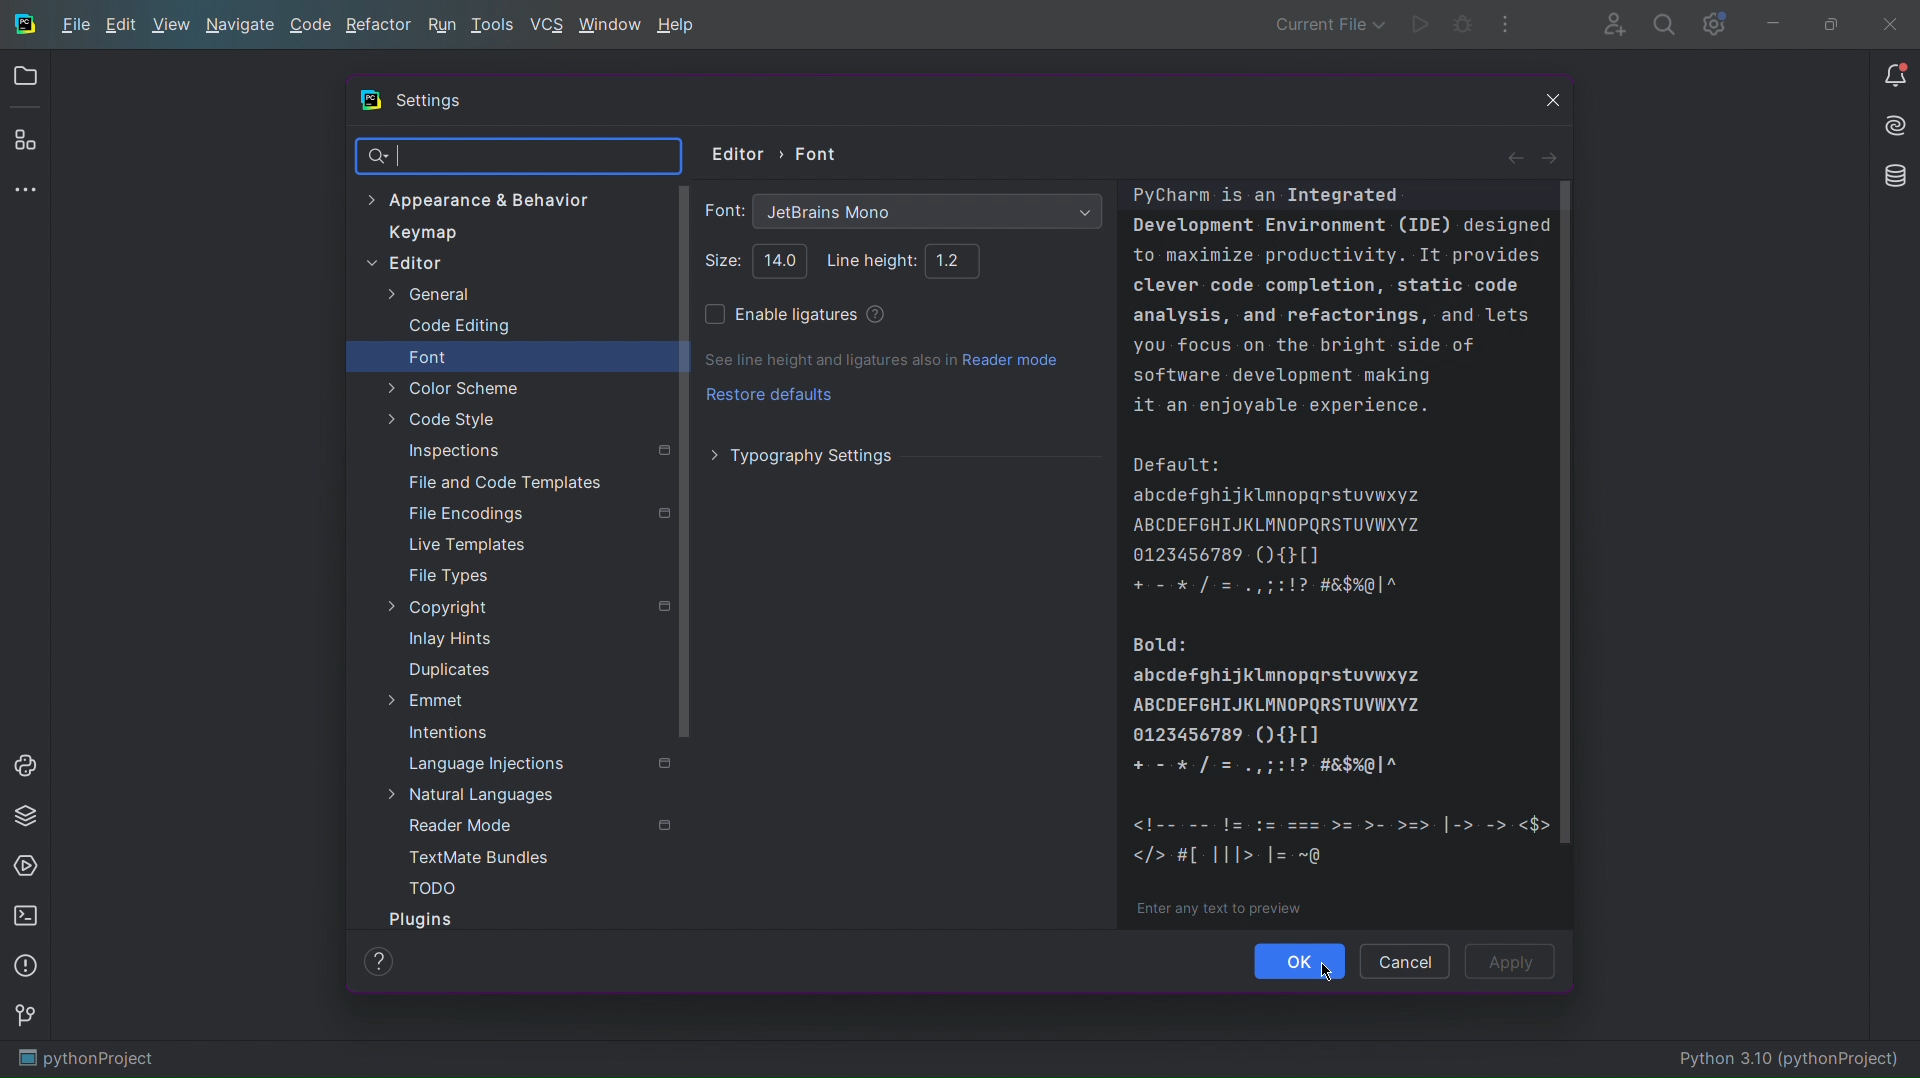 This screenshot has width=1920, height=1078. Describe the element at coordinates (28, 192) in the screenshot. I see `More` at that location.